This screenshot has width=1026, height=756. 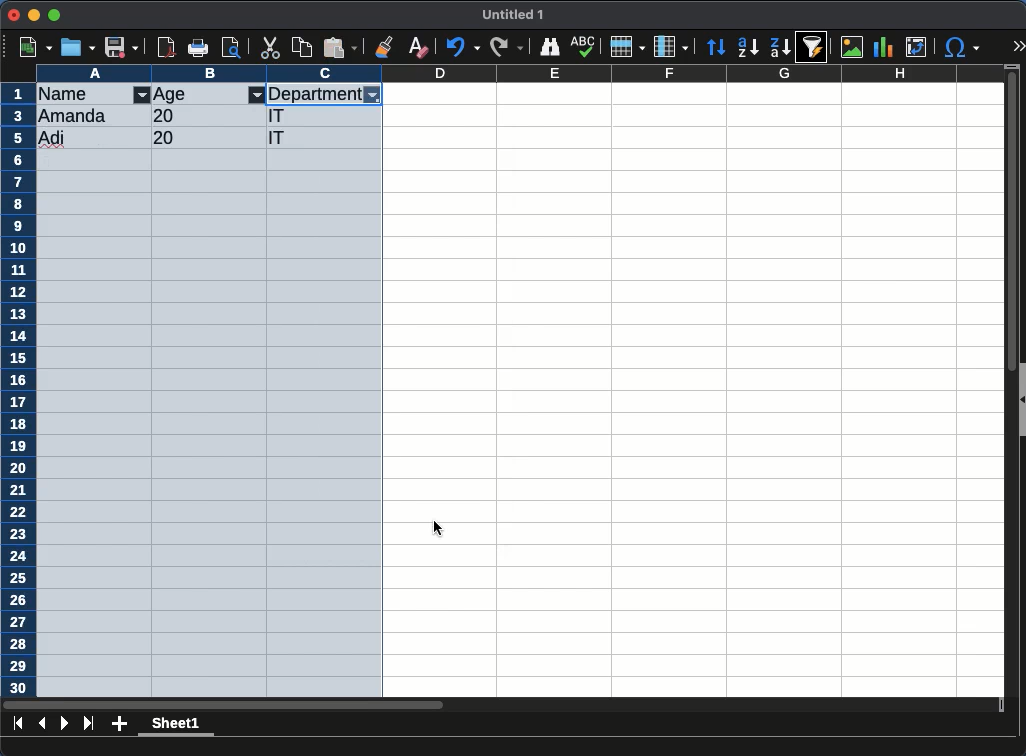 I want to click on expand, so click(x=1018, y=48).